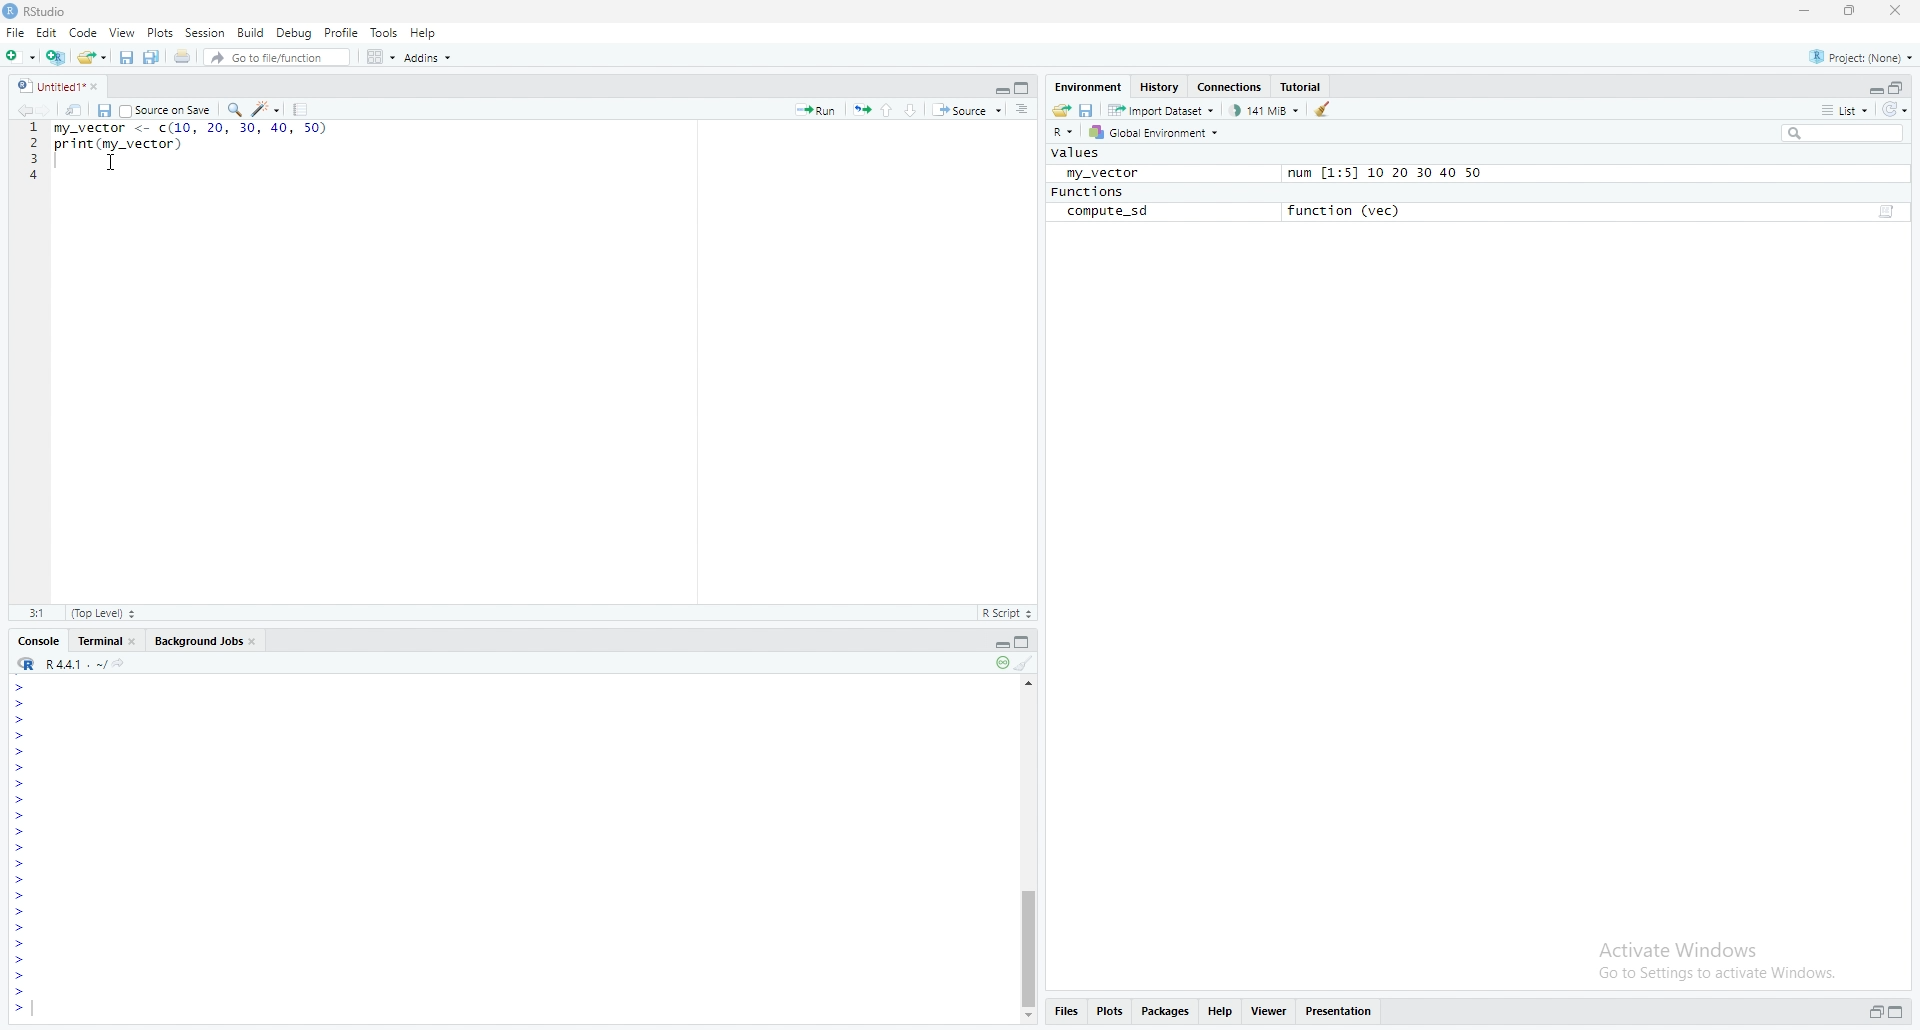 This screenshot has height=1030, width=1920. What do you see at coordinates (1384, 174) in the screenshot?
I see `num [1:5] 10 20 30 40 50` at bounding box center [1384, 174].